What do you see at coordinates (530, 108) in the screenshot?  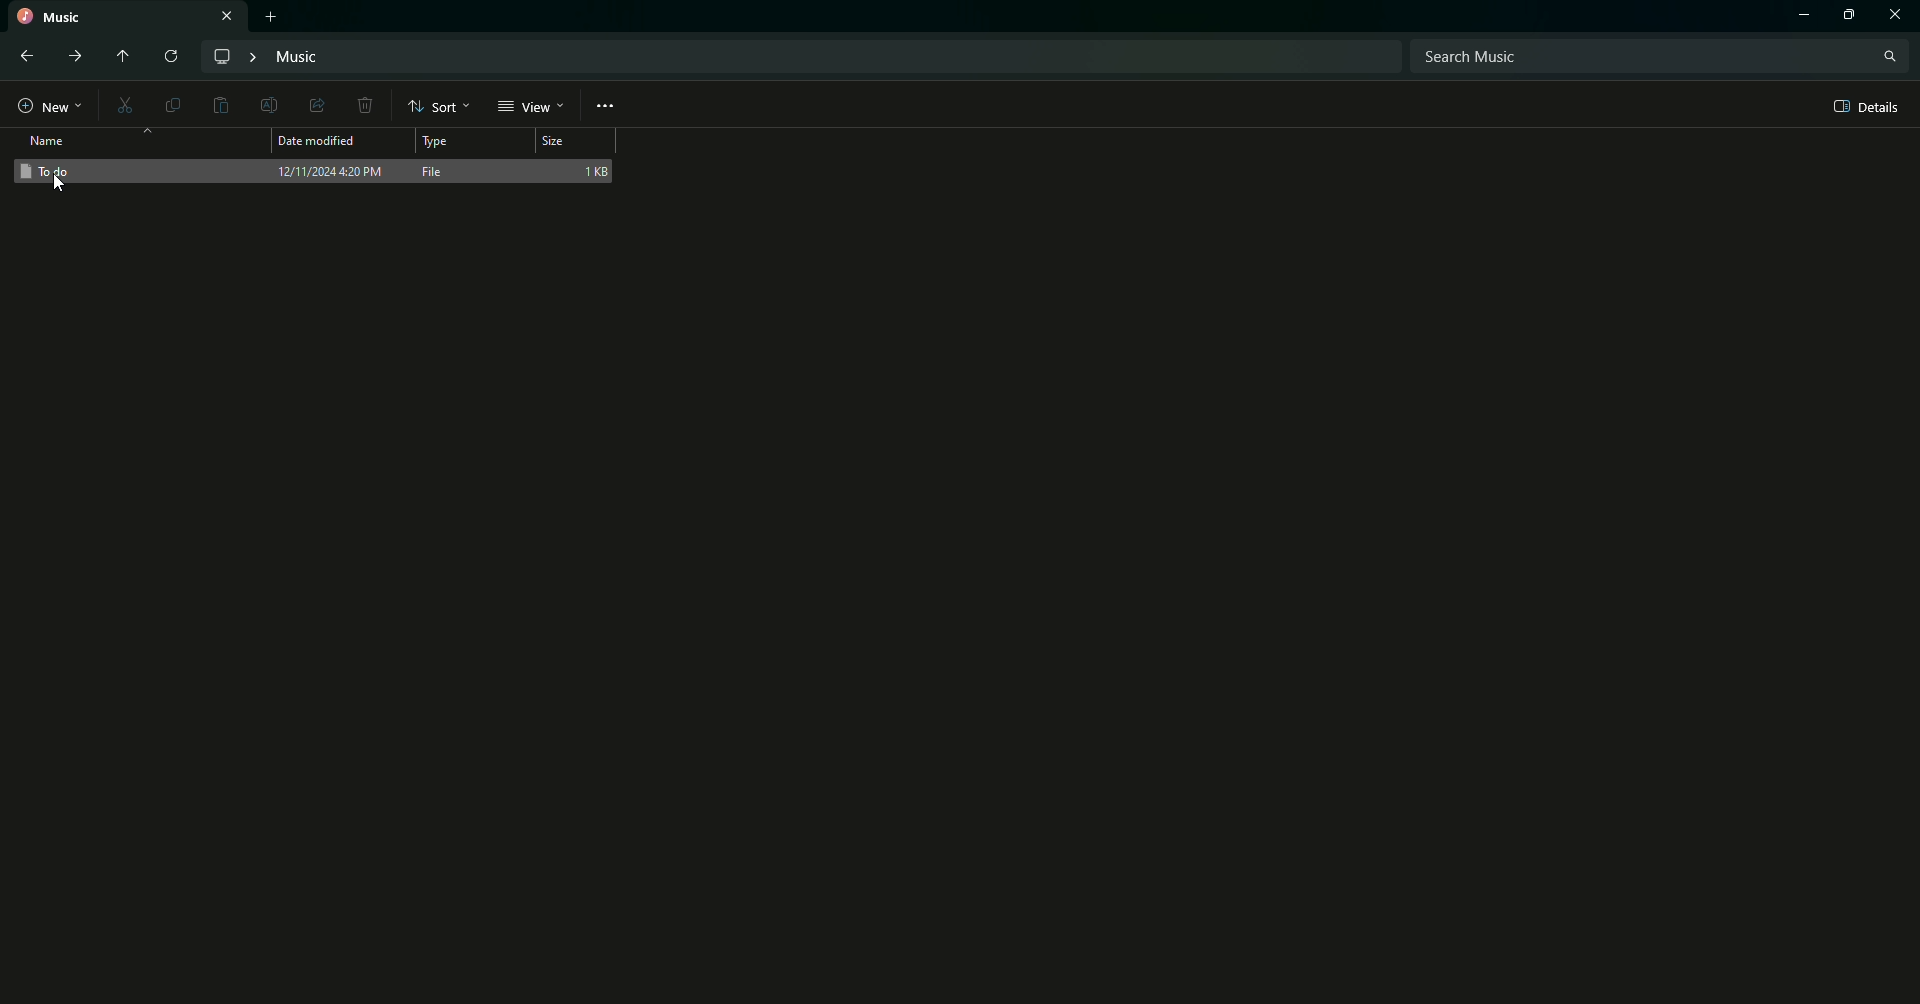 I see `View` at bounding box center [530, 108].